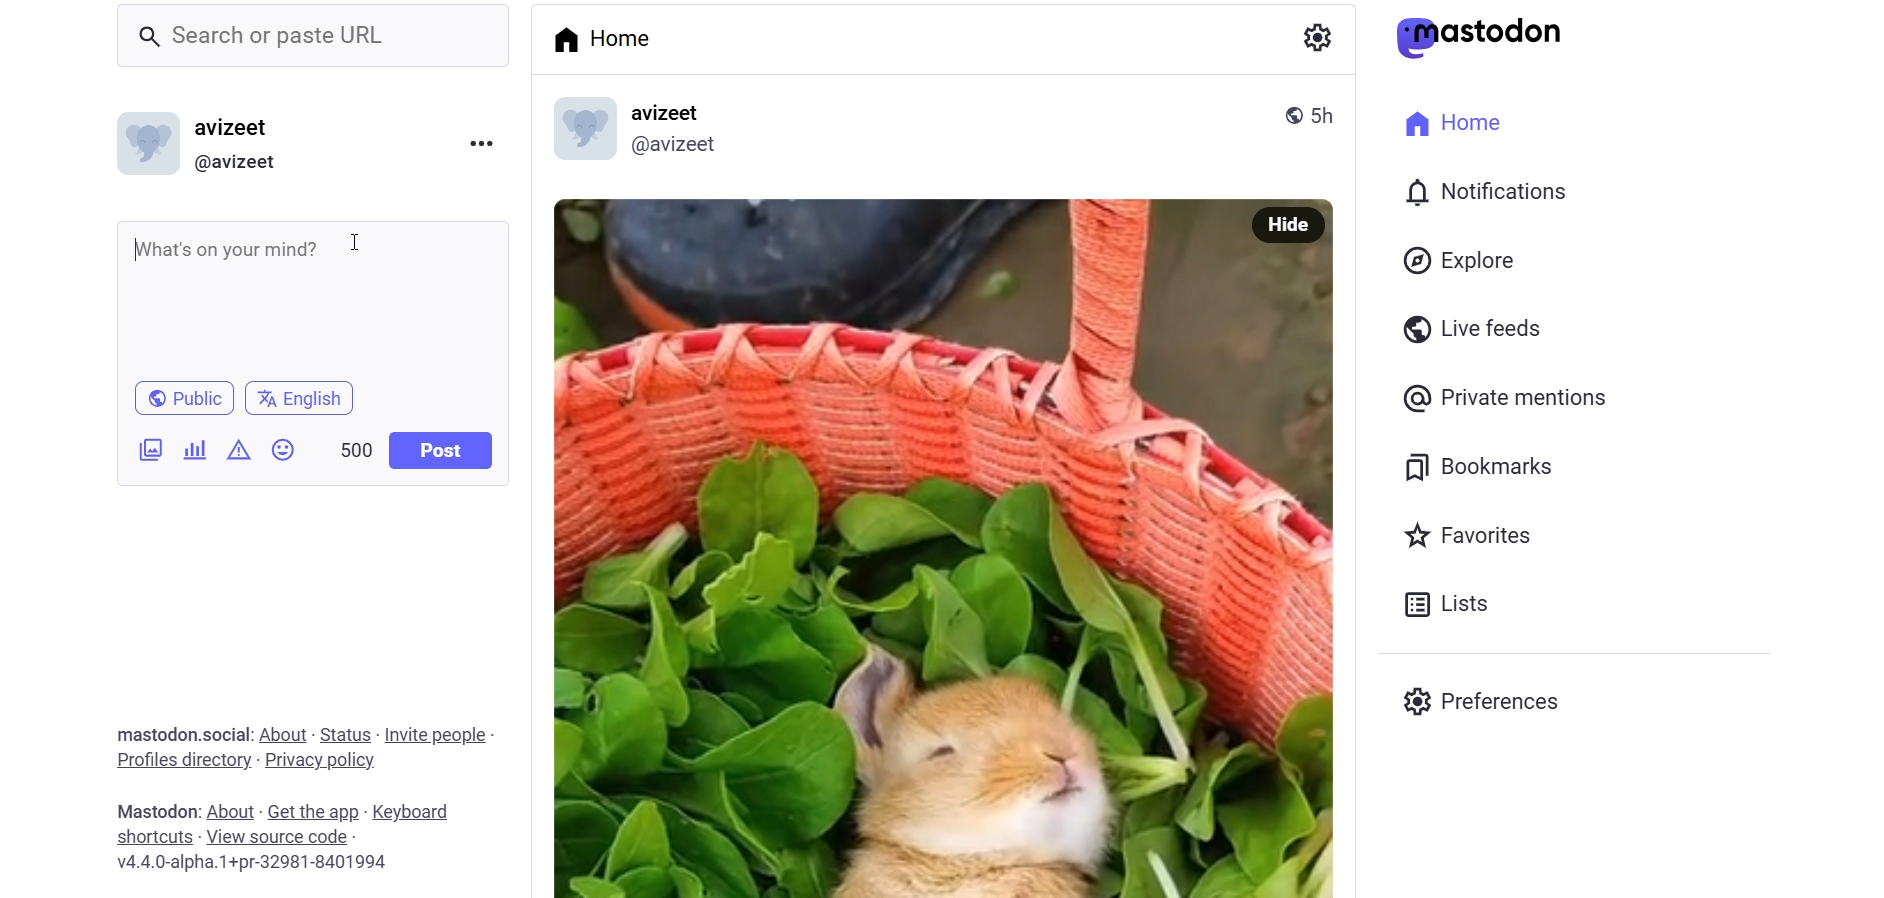  I want to click on status, so click(344, 734).